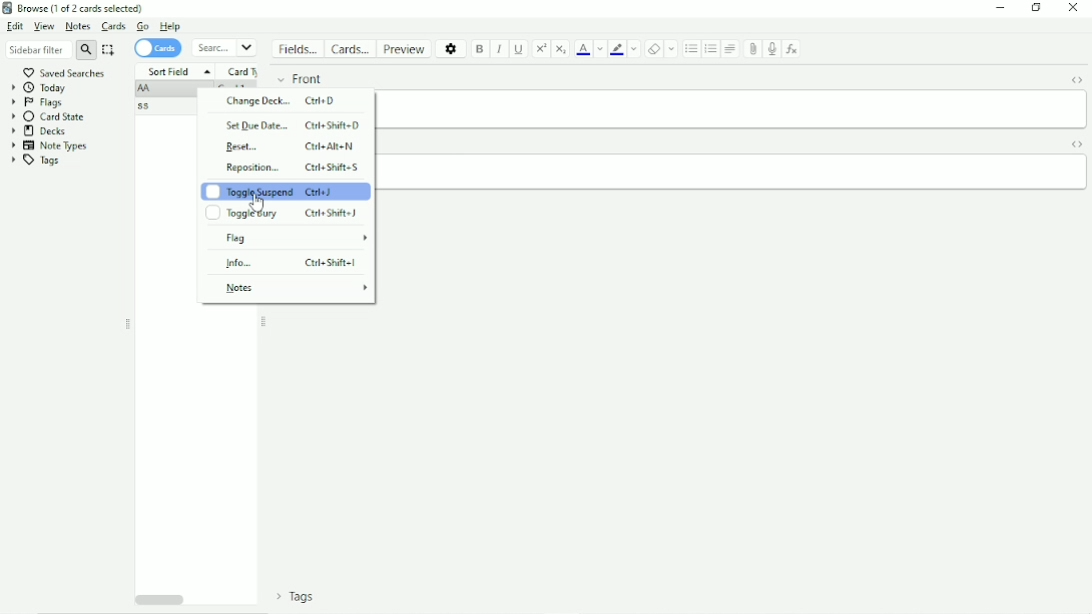 The height and width of the screenshot is (614, 1092). I want to click on Fields, so click(297, 47).